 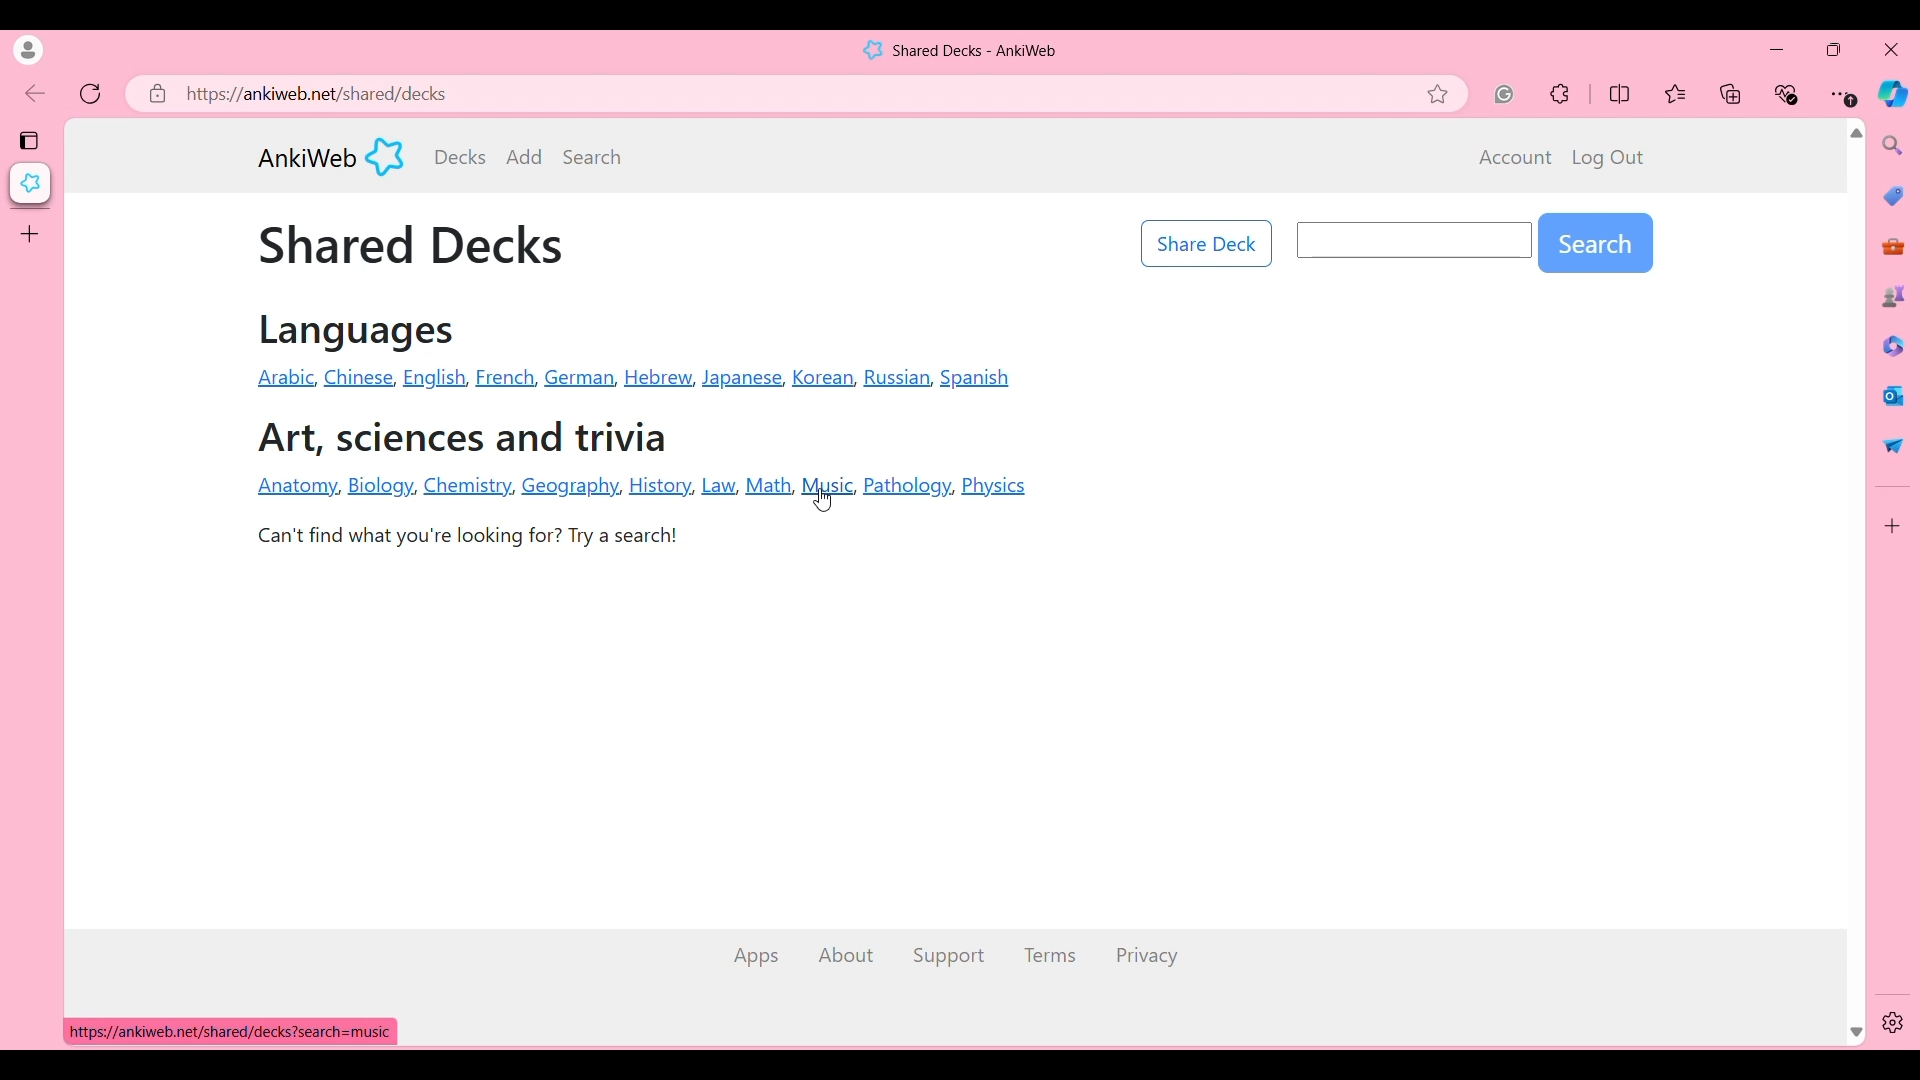 What do you see at coordinates (999, 487) in the screenshot?
I see `Physics` at bounding box center [999, 487].